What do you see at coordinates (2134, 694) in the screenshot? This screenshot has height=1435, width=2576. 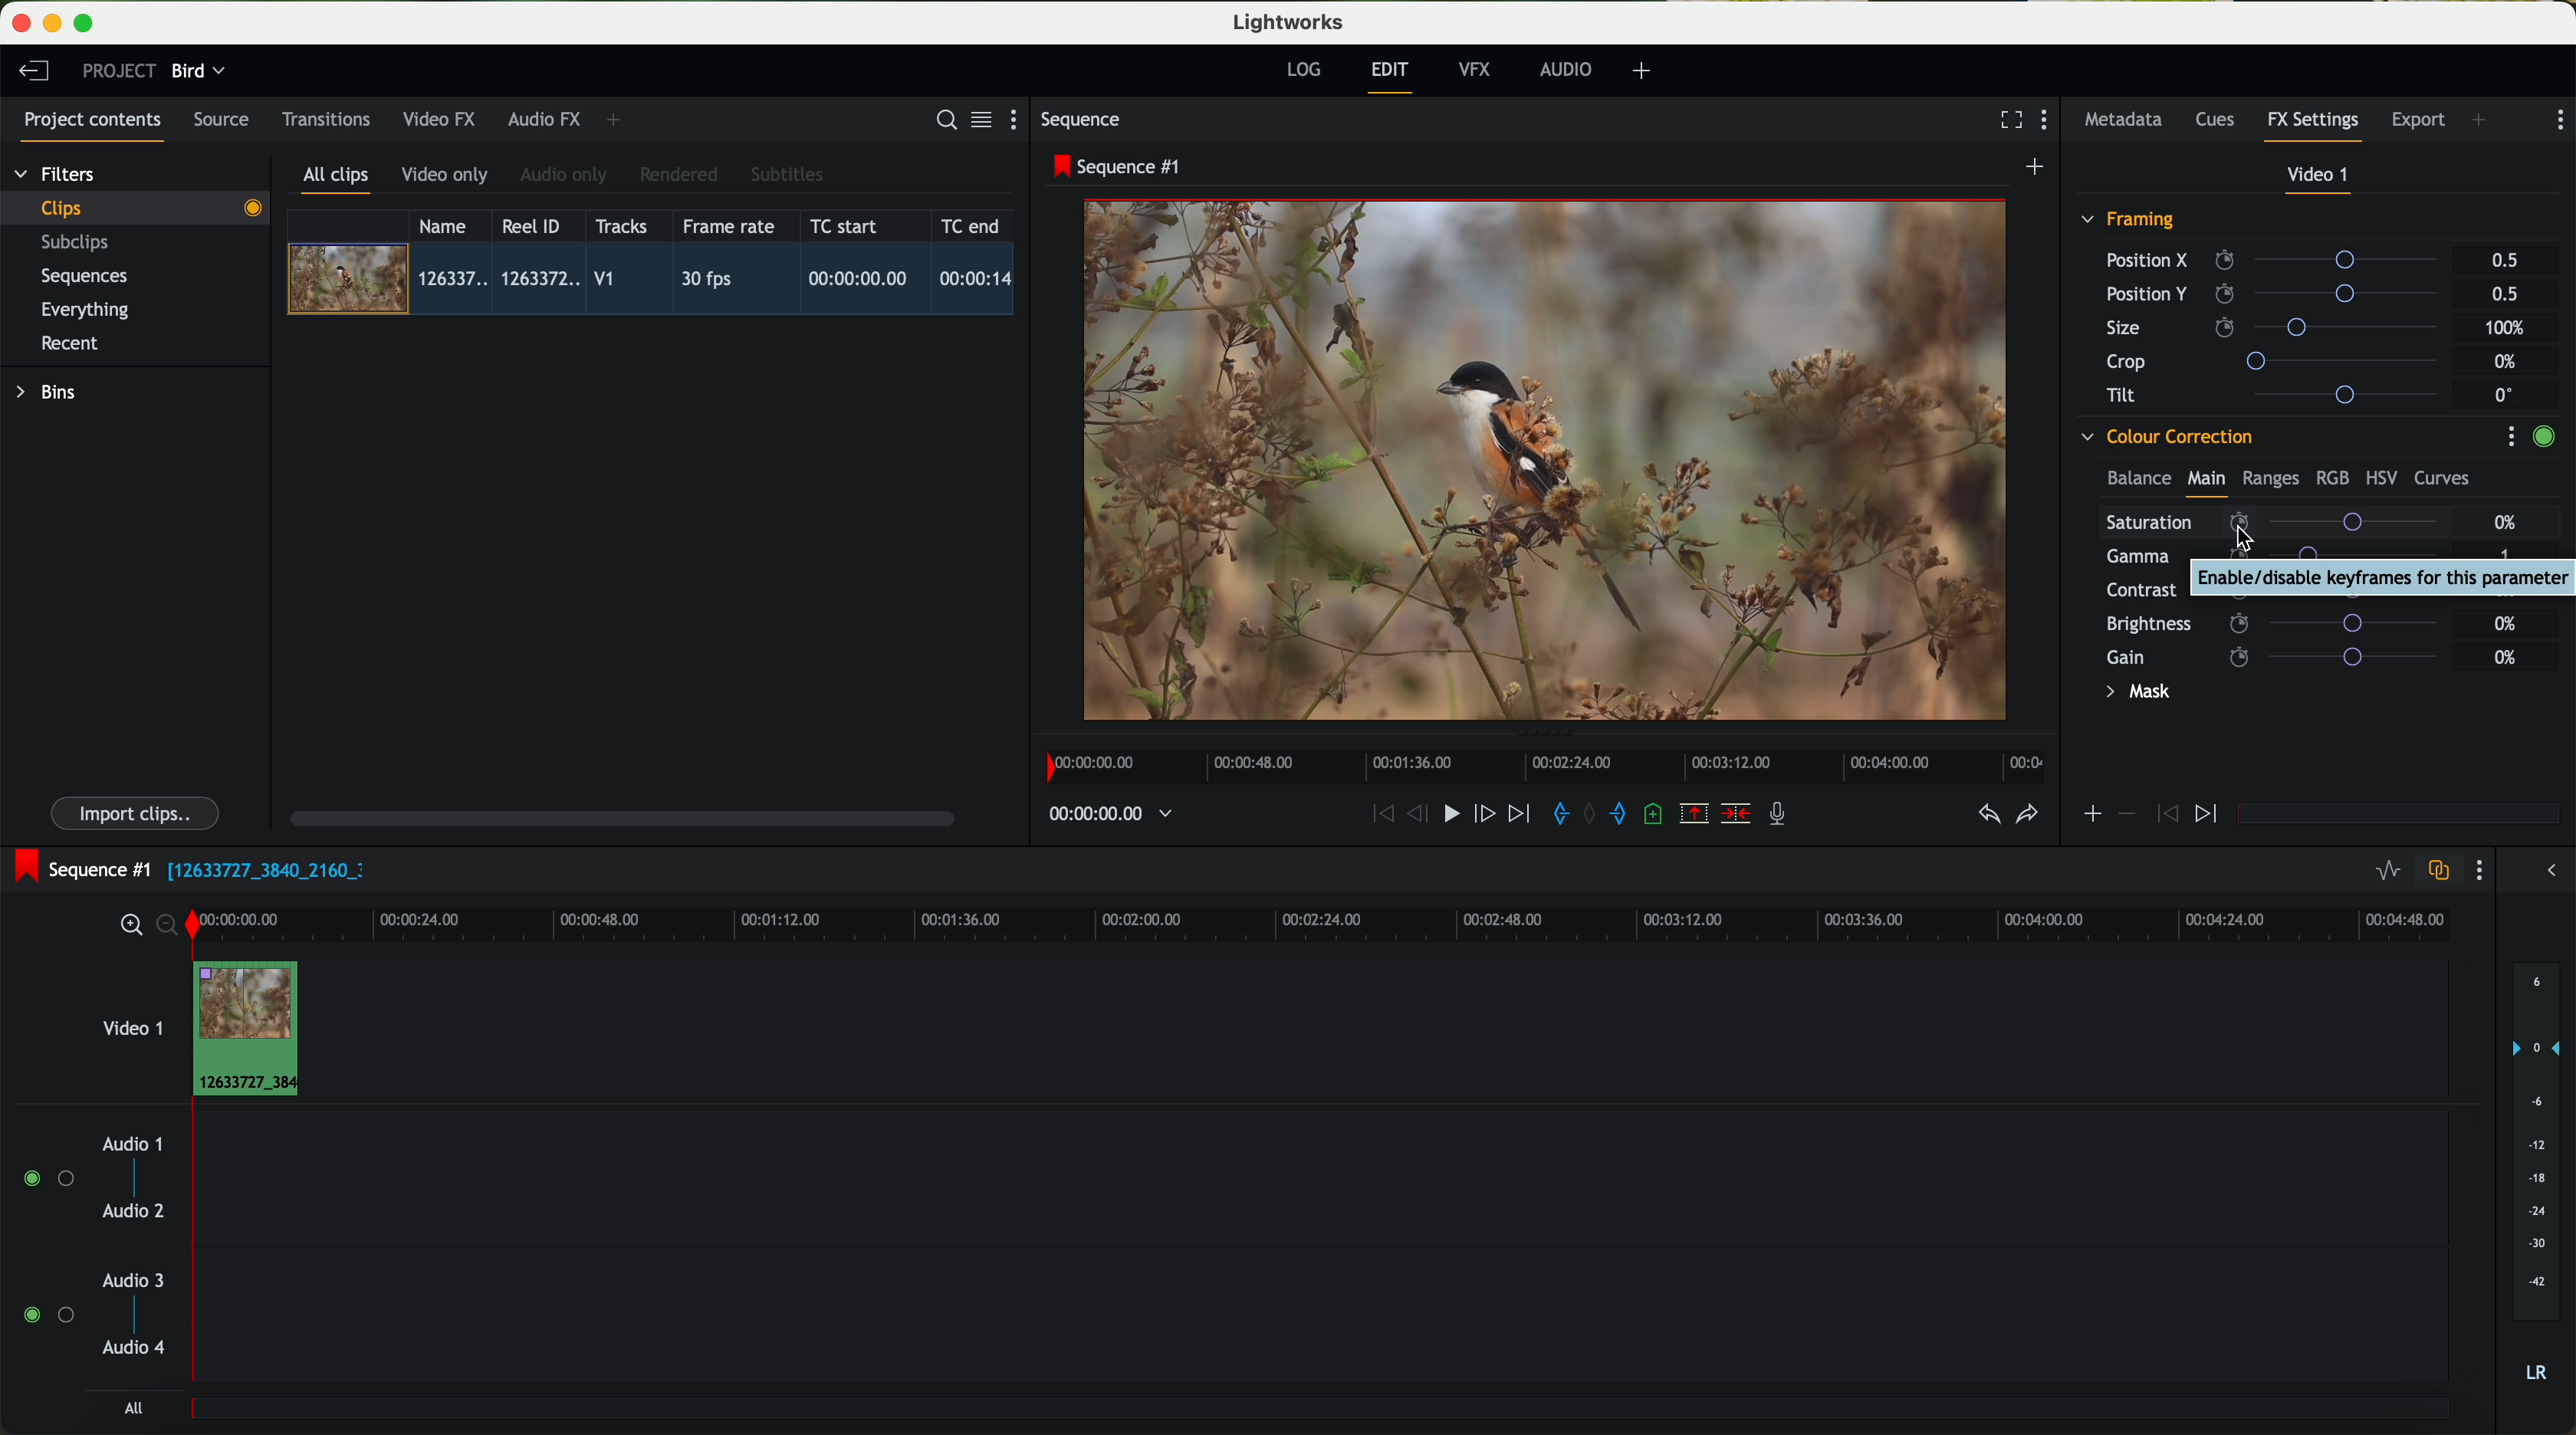 I see `mask` at bounding box center [2134, 694].